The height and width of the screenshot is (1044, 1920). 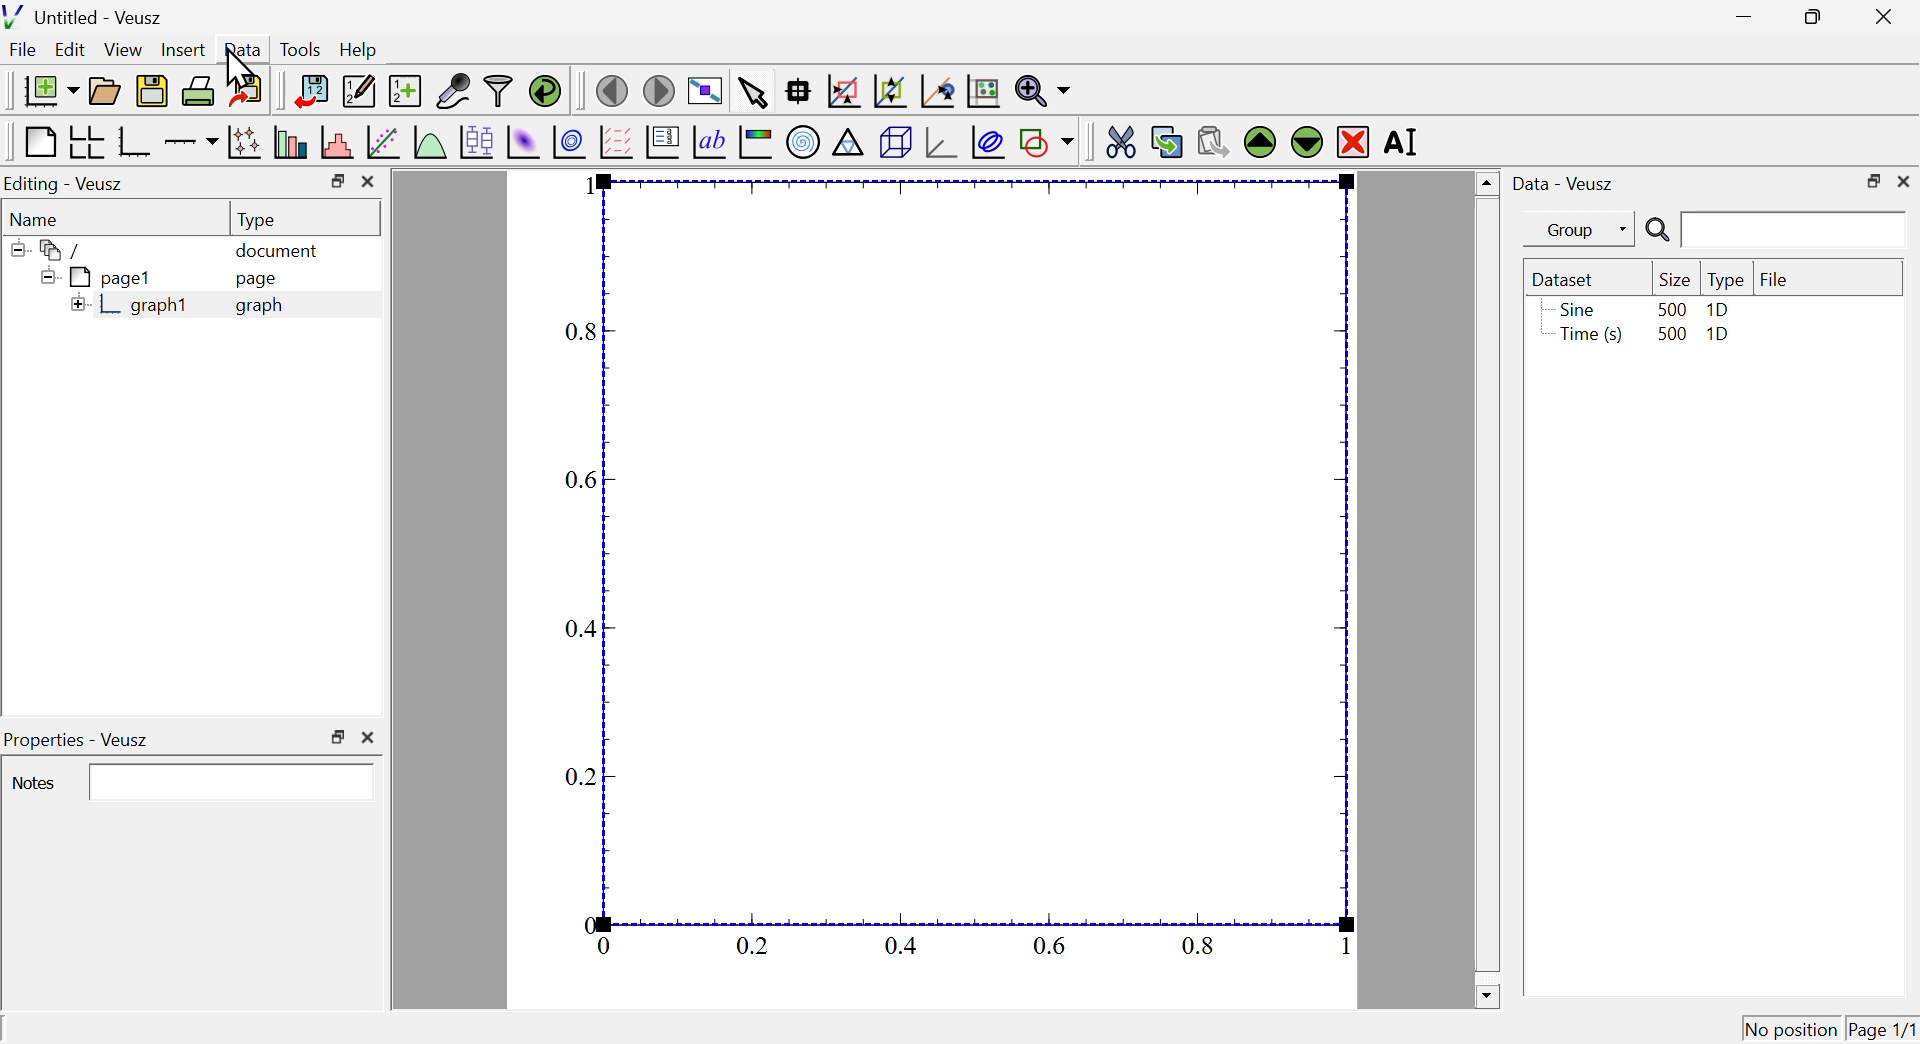 What do you see at coordinates (579, 479) in the screenshot?
I see `0.6` at bounding box center [579, 479].